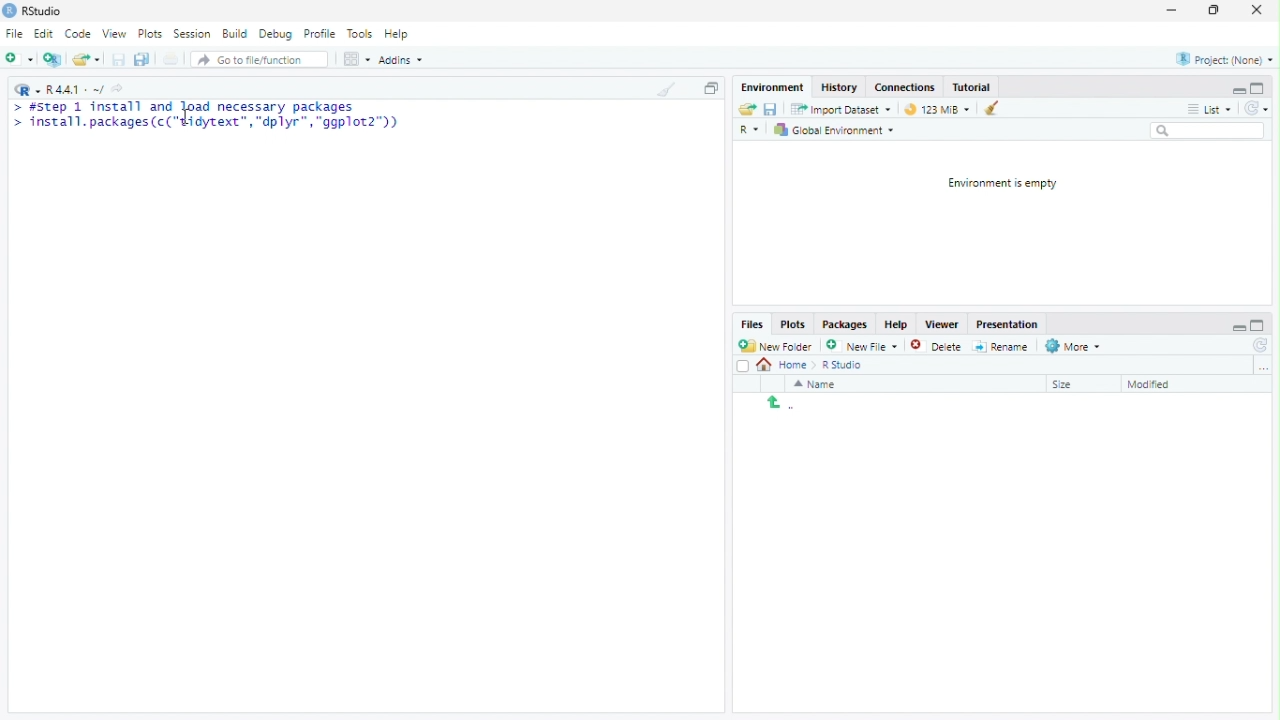  What do you see at coordinates (234, 32) in the screenshot?
I see `Build` at bounding box center [234, 32].